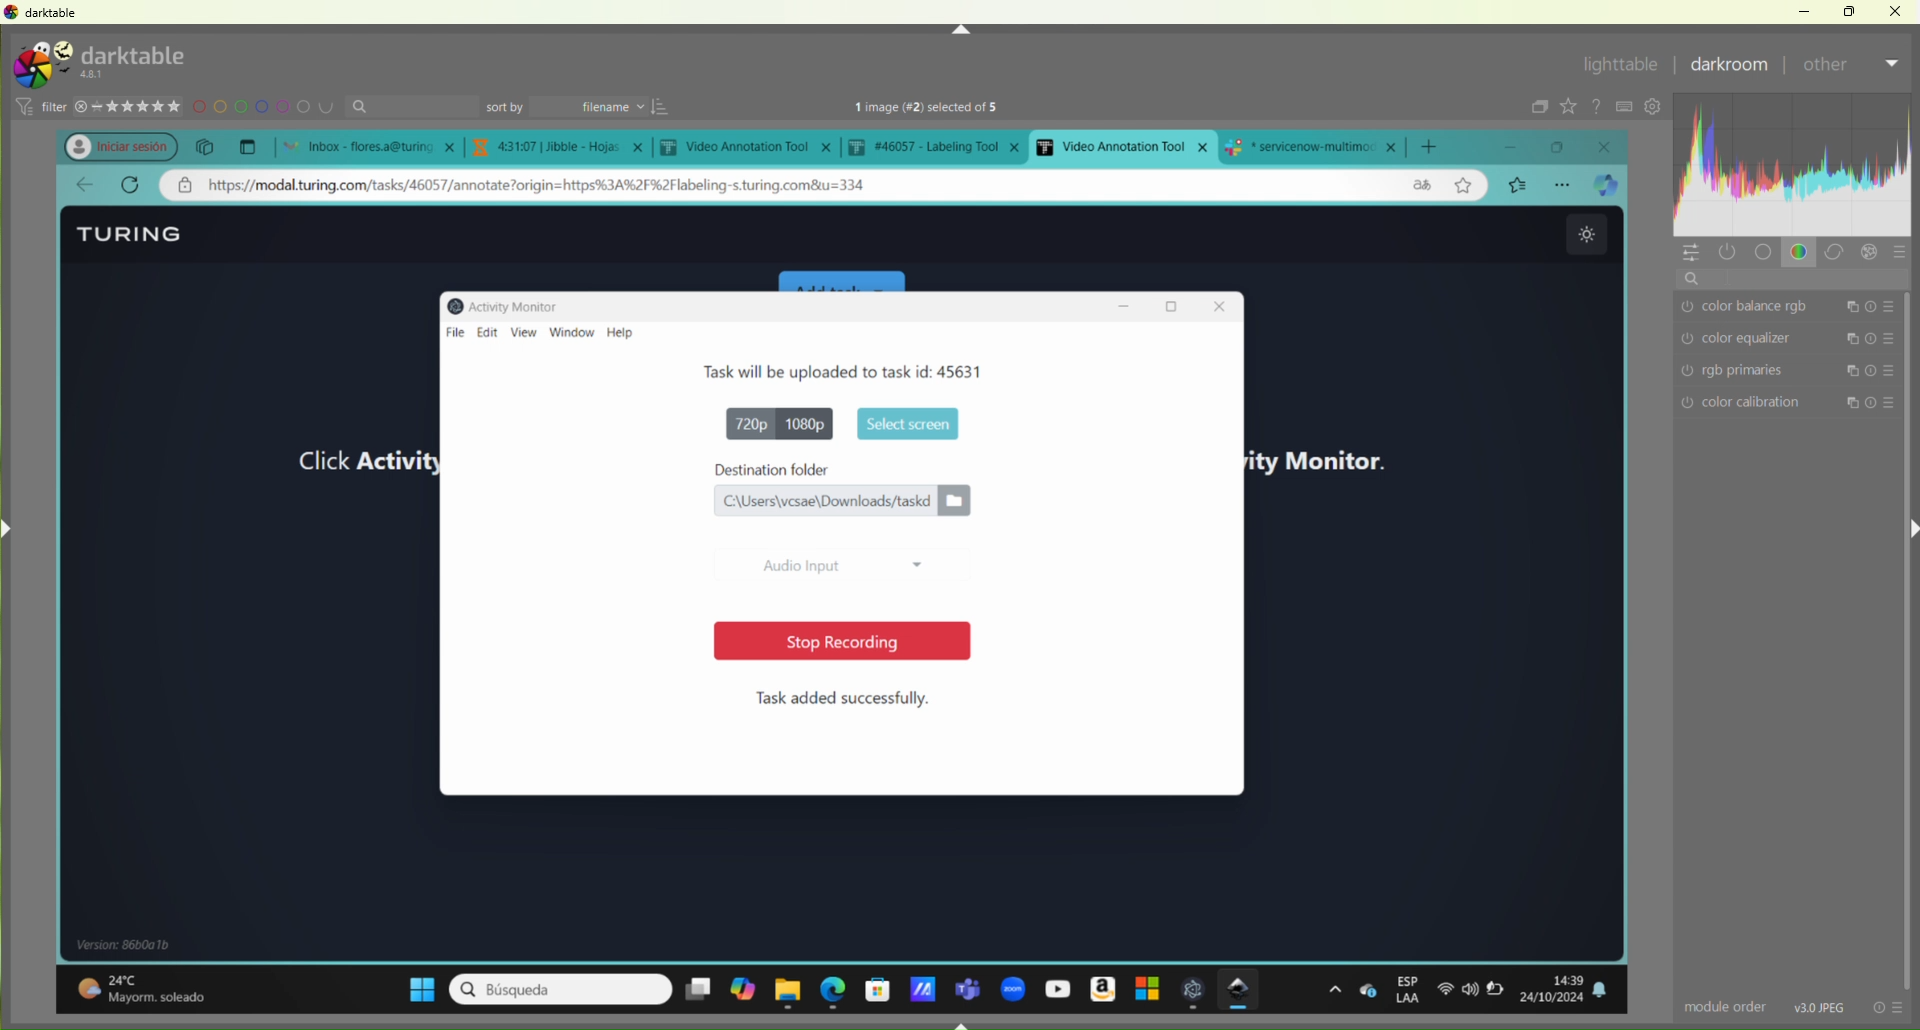 This screenshot has height=1030, width=1920. I want to click on tab, so click(940, 146).